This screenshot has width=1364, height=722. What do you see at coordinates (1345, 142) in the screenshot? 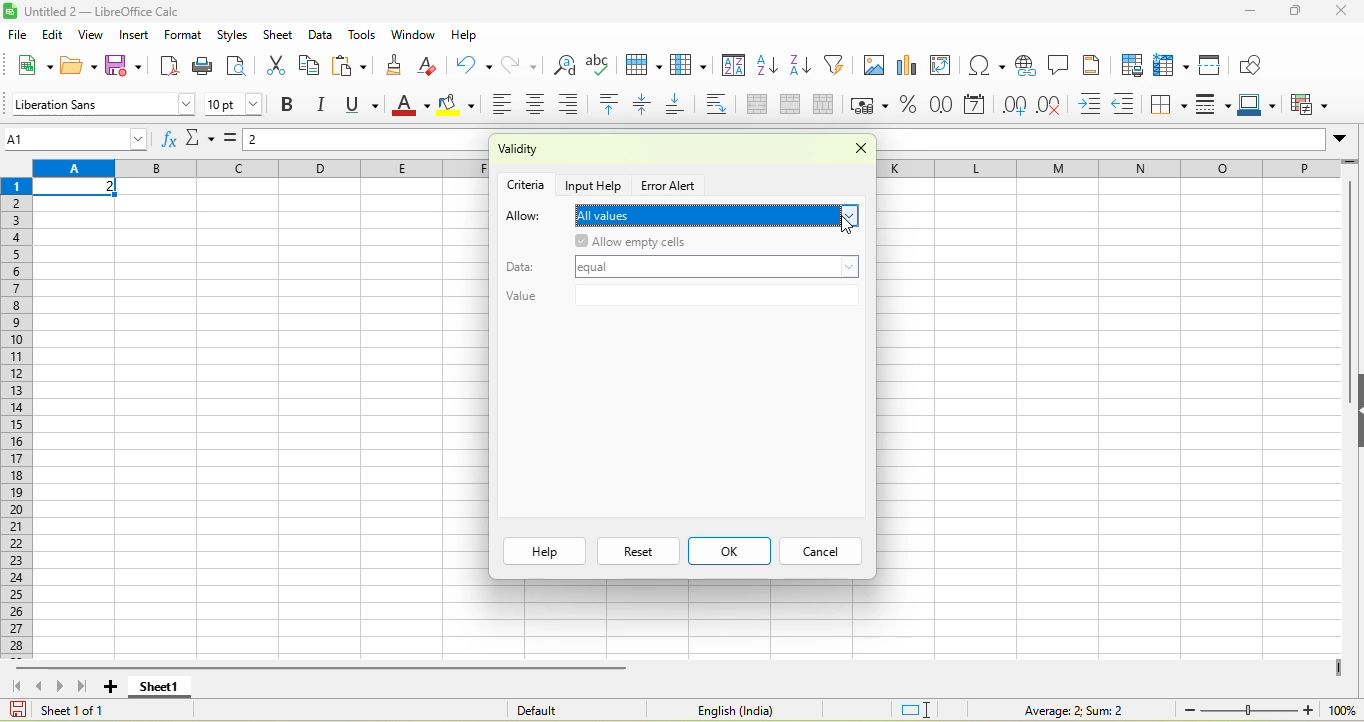
I see `expand formula bar` at bounding box center [1345, 142].